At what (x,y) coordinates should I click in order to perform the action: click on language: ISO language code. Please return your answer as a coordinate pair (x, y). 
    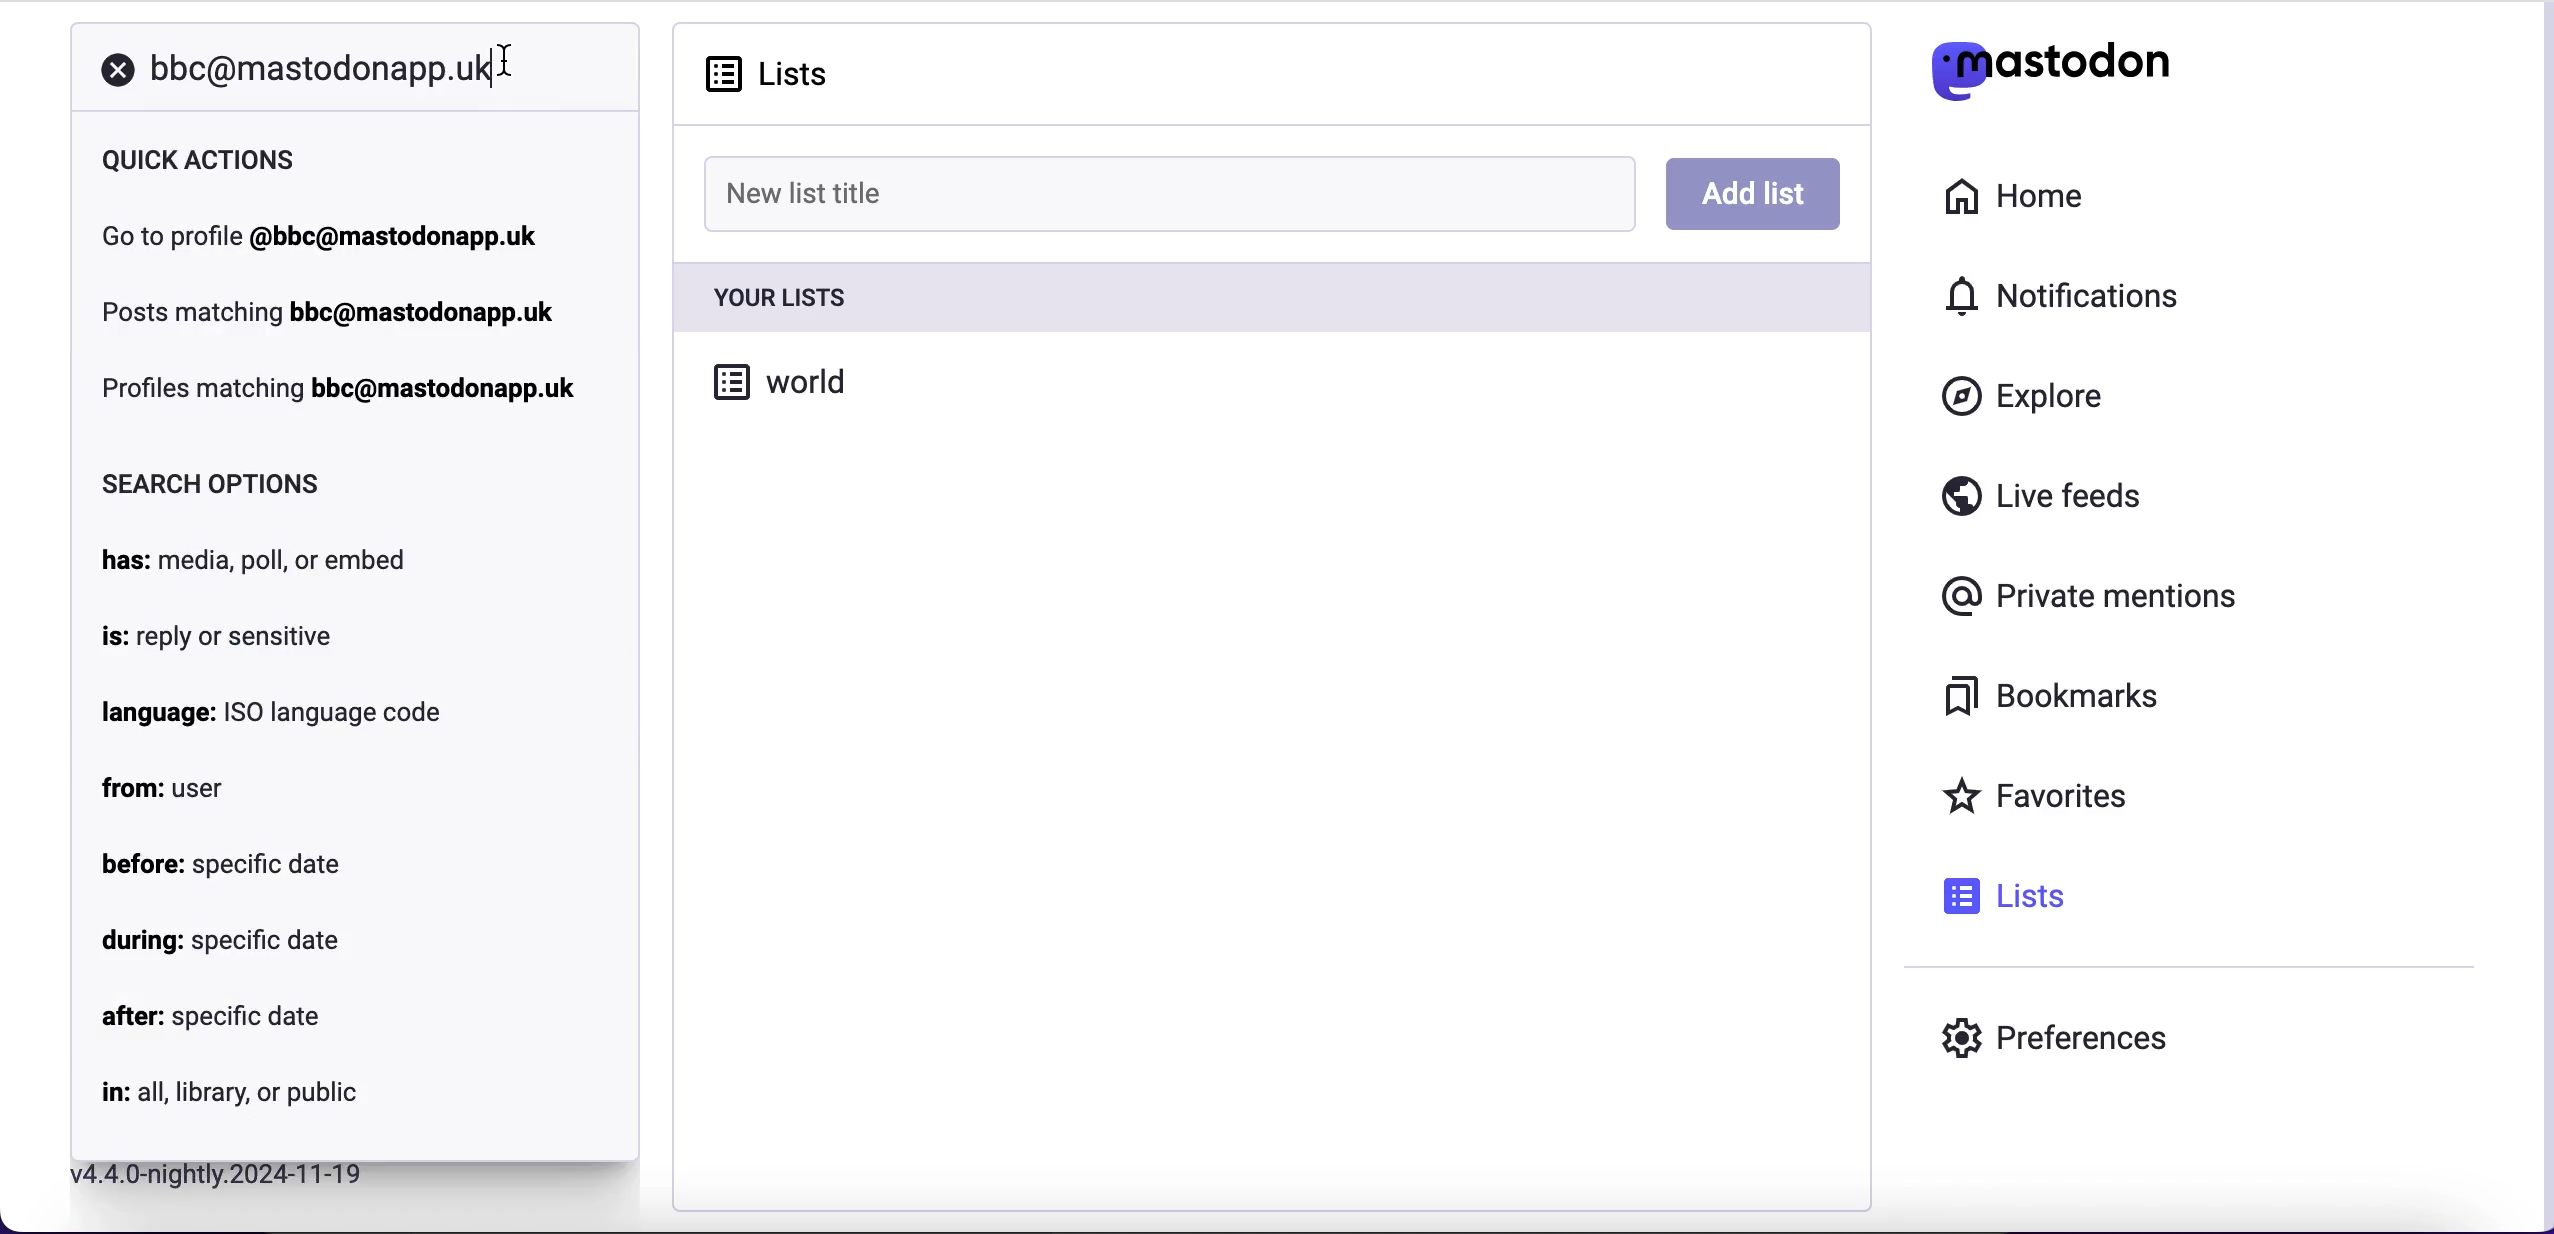
    Looking at the image, I should click on (272, 712).